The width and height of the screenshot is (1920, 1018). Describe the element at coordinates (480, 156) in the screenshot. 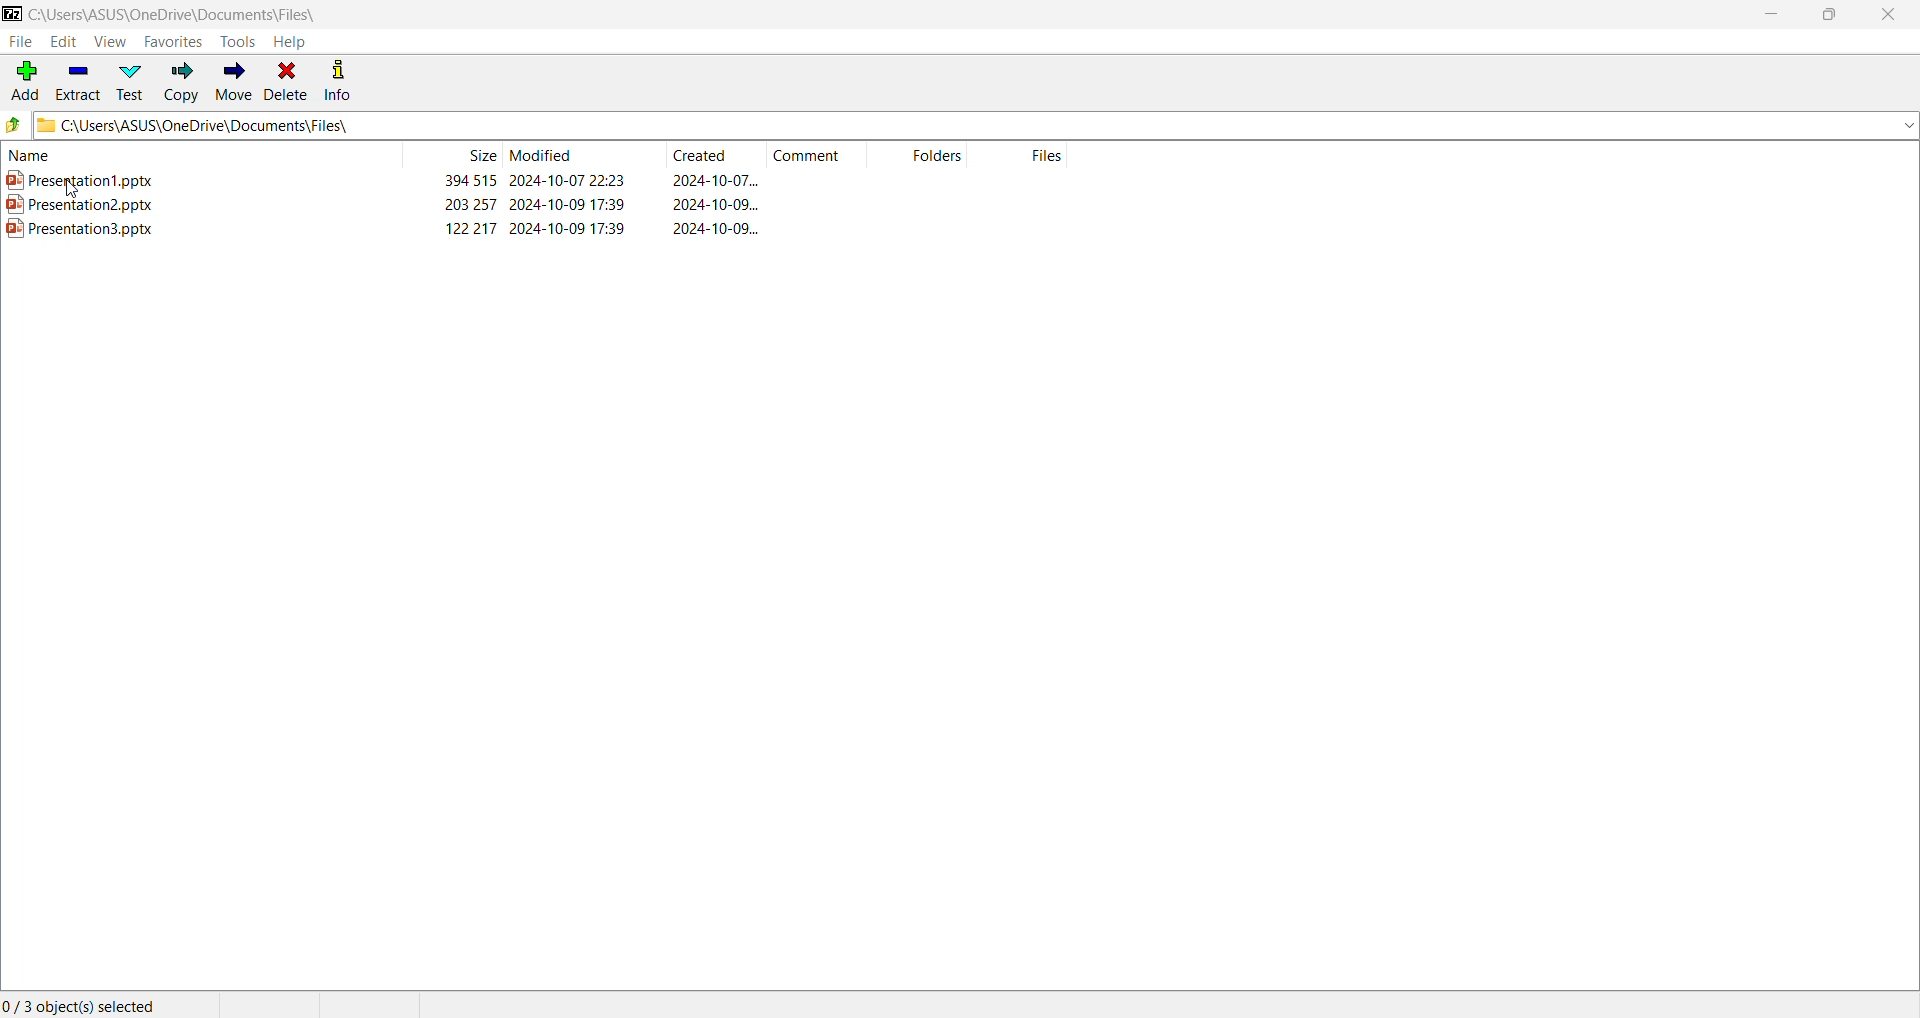

I see `Size` at that location.